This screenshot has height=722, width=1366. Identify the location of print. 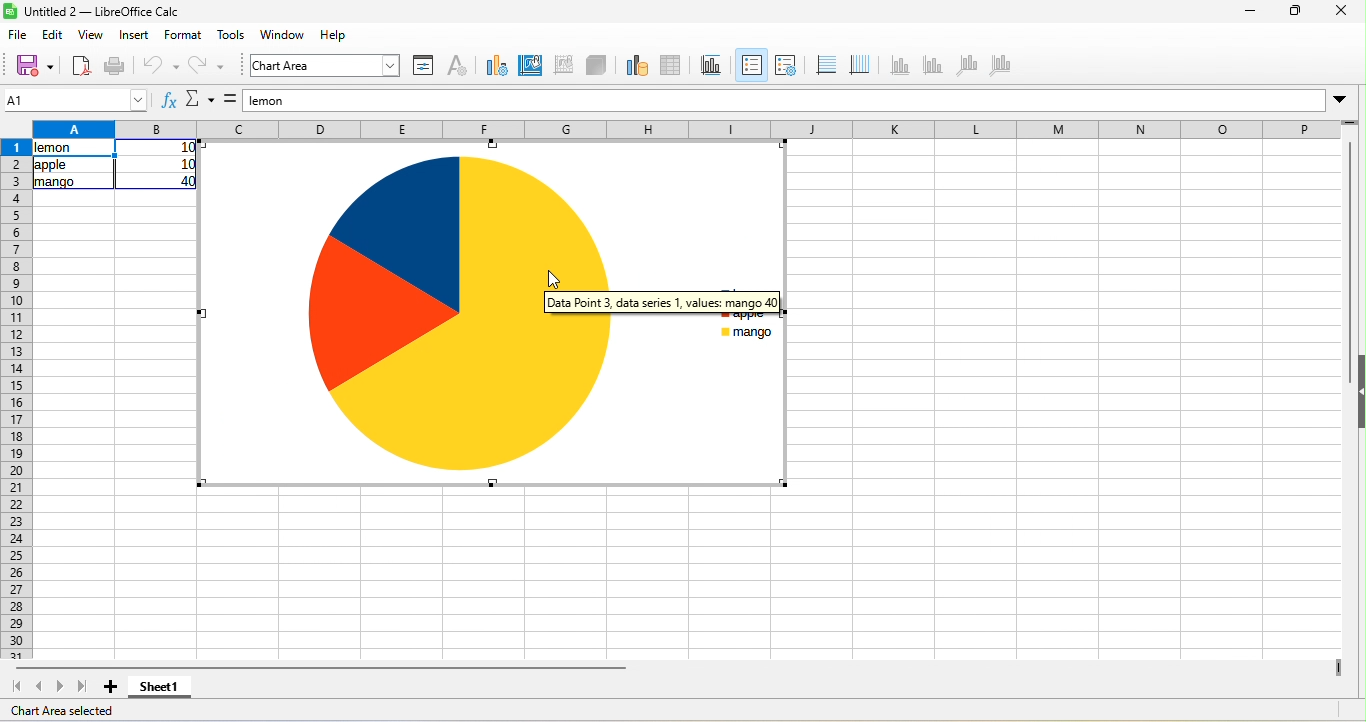
(117, 65).